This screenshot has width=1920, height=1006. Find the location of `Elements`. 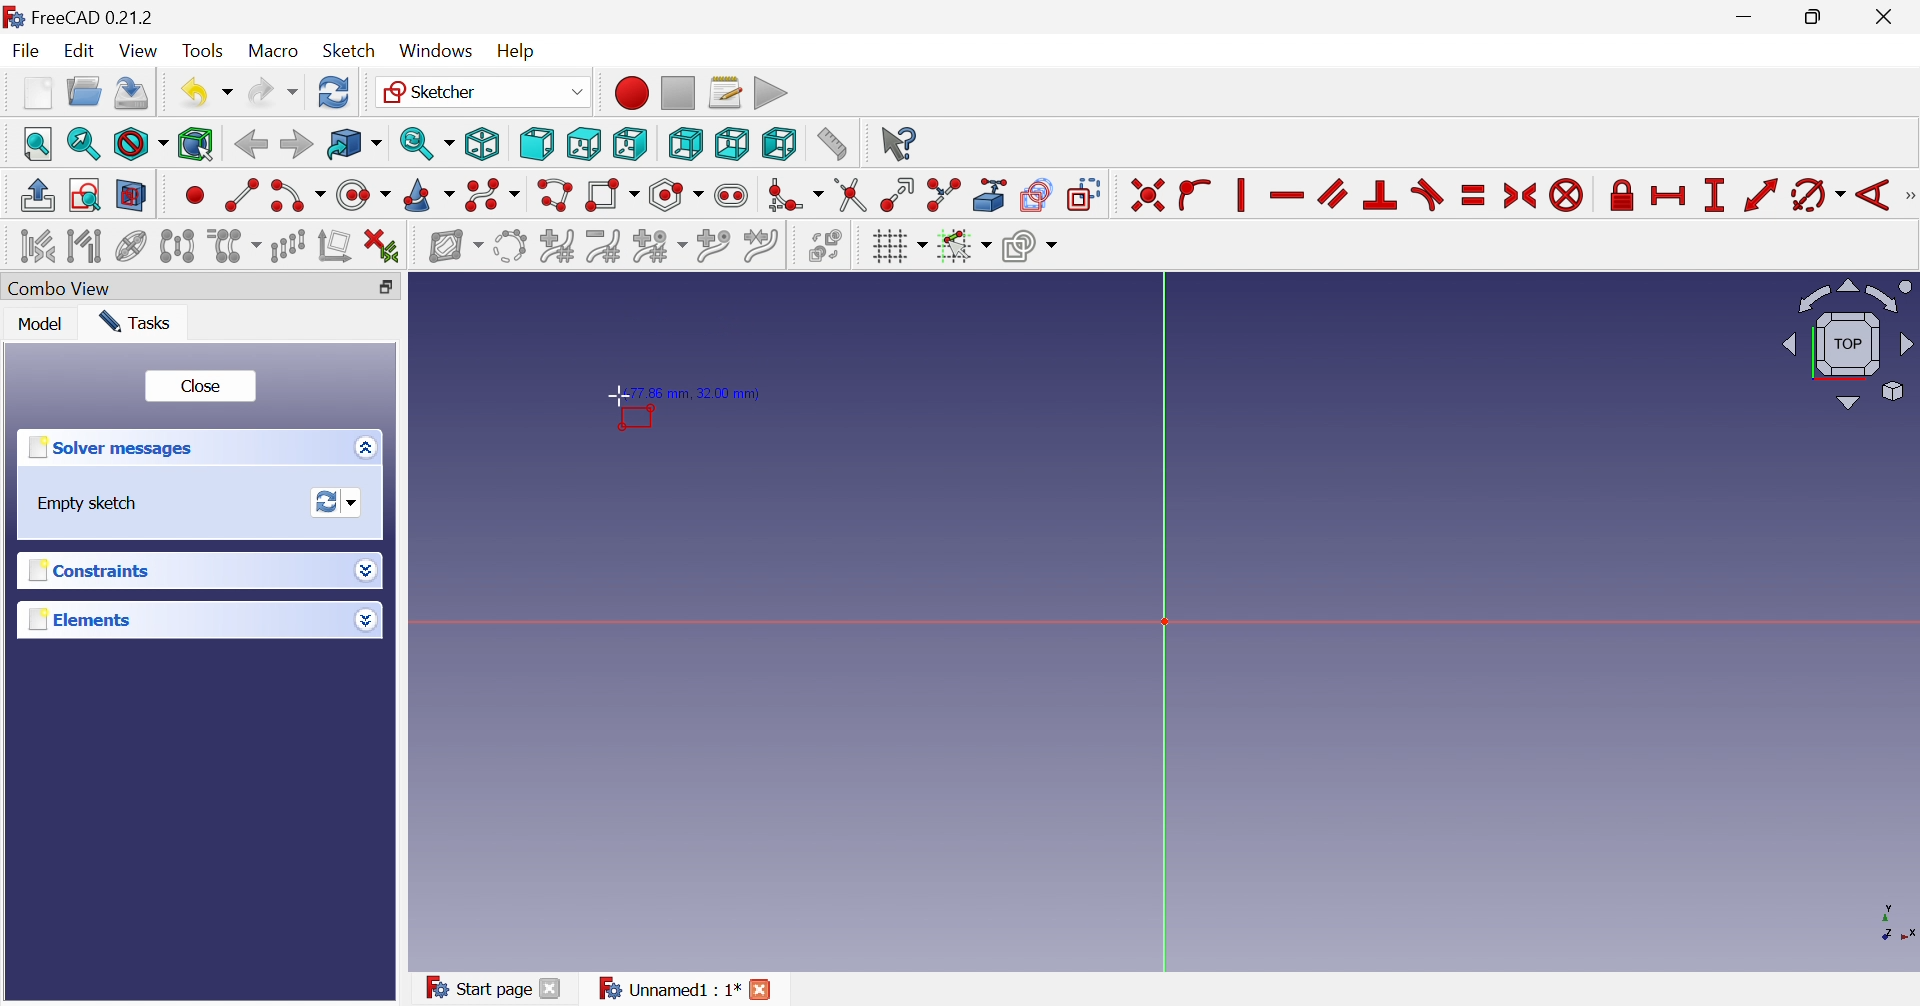

Elements is located at coordinates (79, 620).